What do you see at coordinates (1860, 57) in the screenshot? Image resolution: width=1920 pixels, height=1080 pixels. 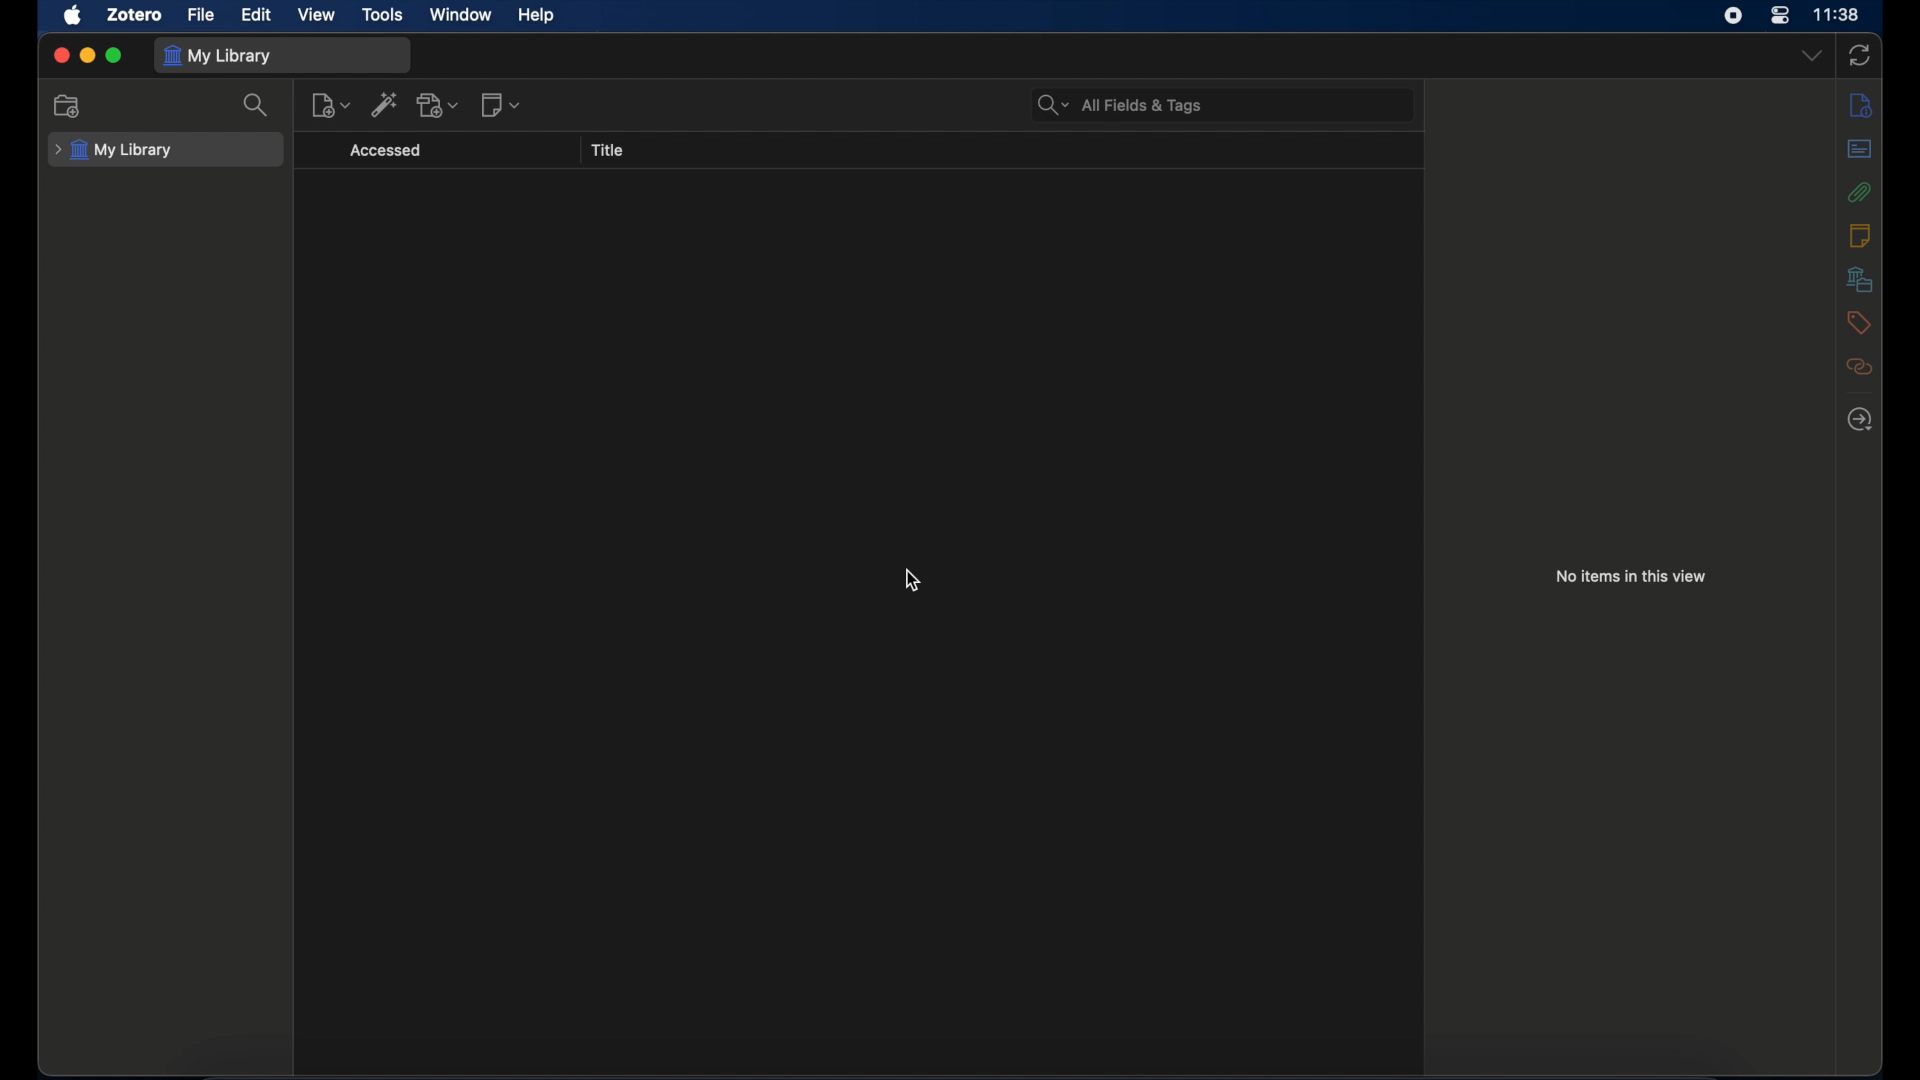 I see `sync` at bounding box center [1860, 57].